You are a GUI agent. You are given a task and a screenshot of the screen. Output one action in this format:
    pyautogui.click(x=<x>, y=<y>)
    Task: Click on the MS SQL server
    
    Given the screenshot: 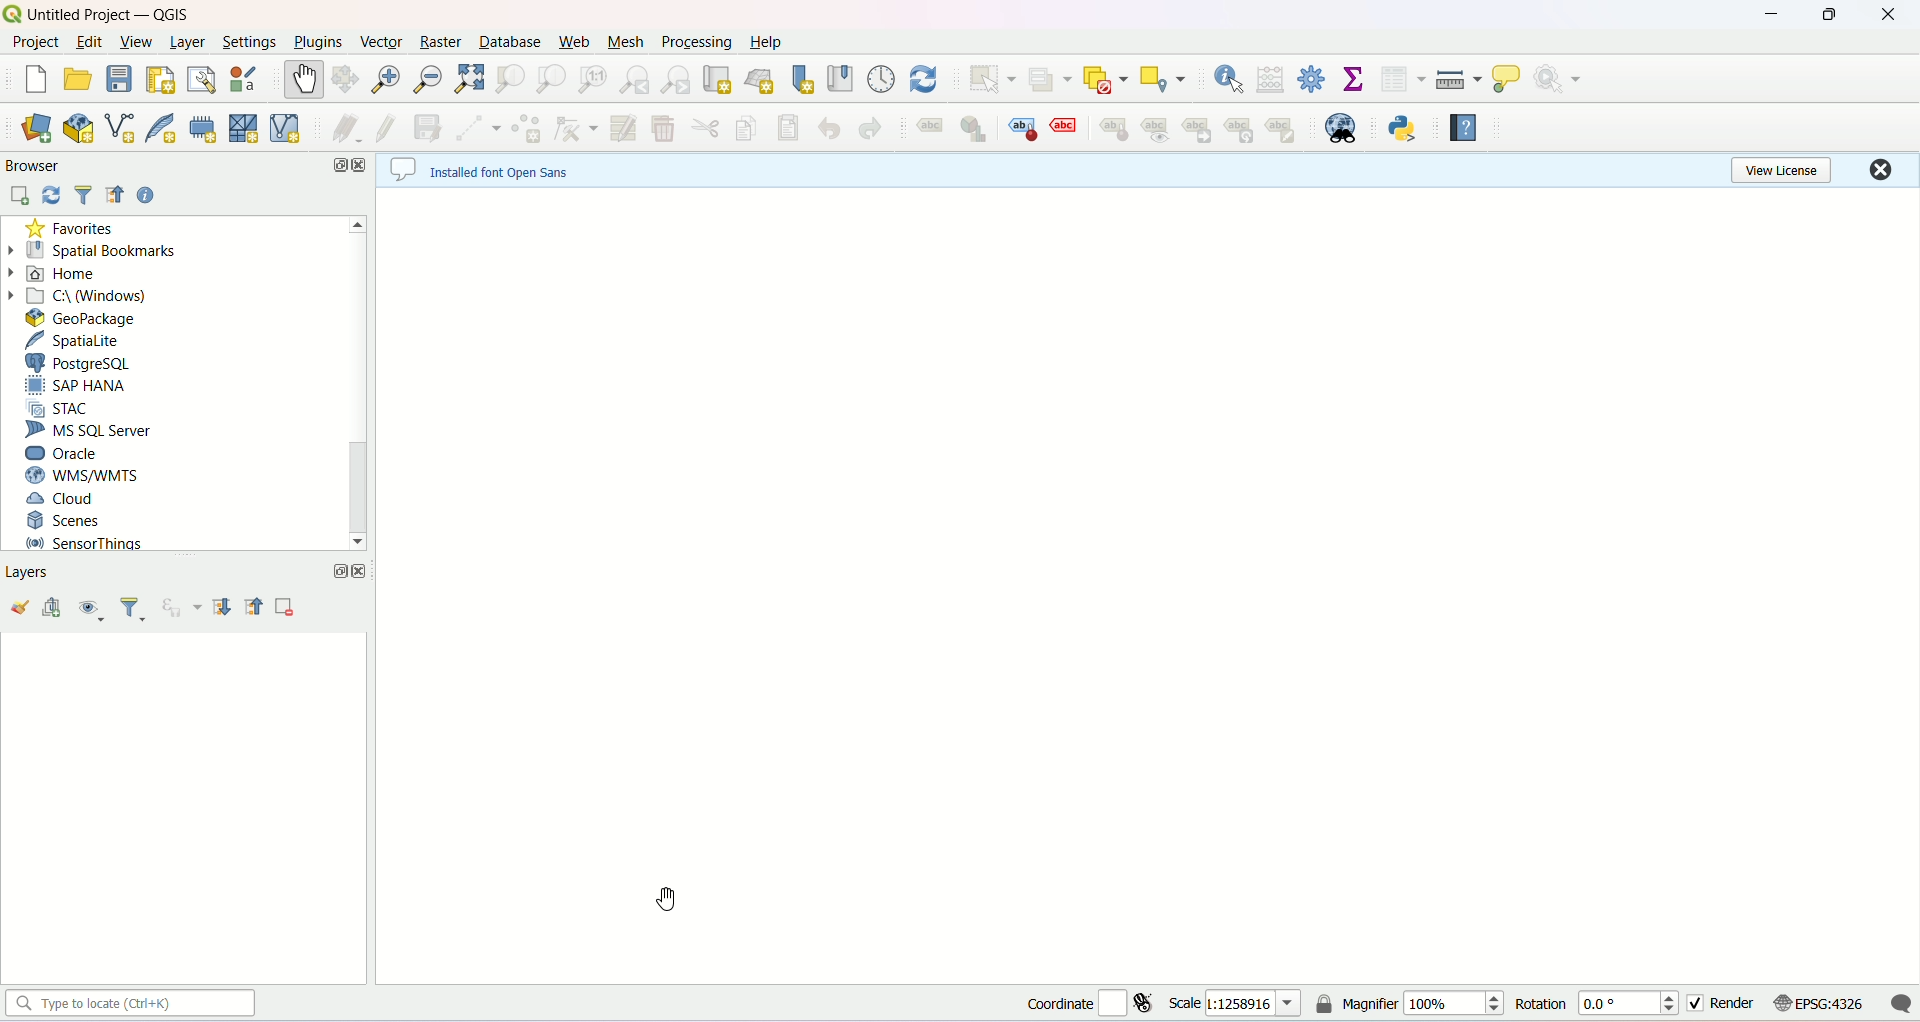 What is the action you would take?
    pyautogui.click(x=86, y=431)
    